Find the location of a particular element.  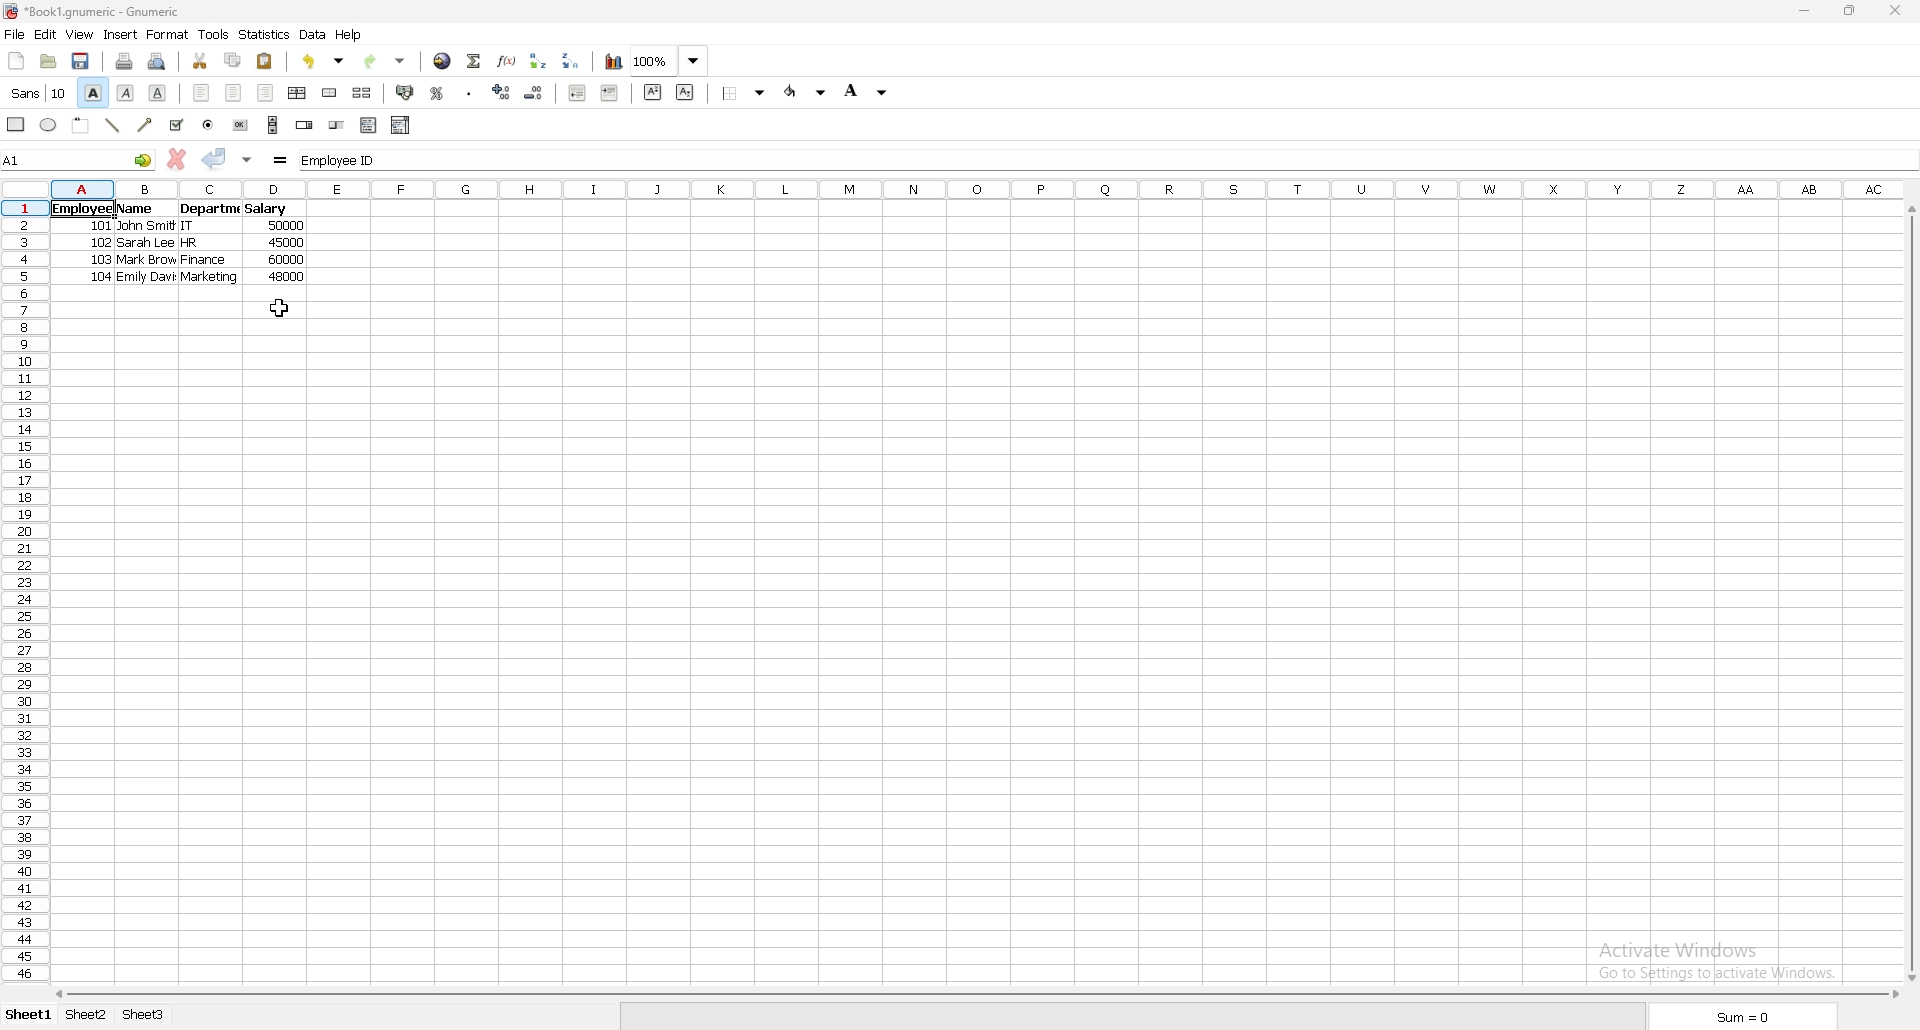

45000 is located at coordinates (288, 244).